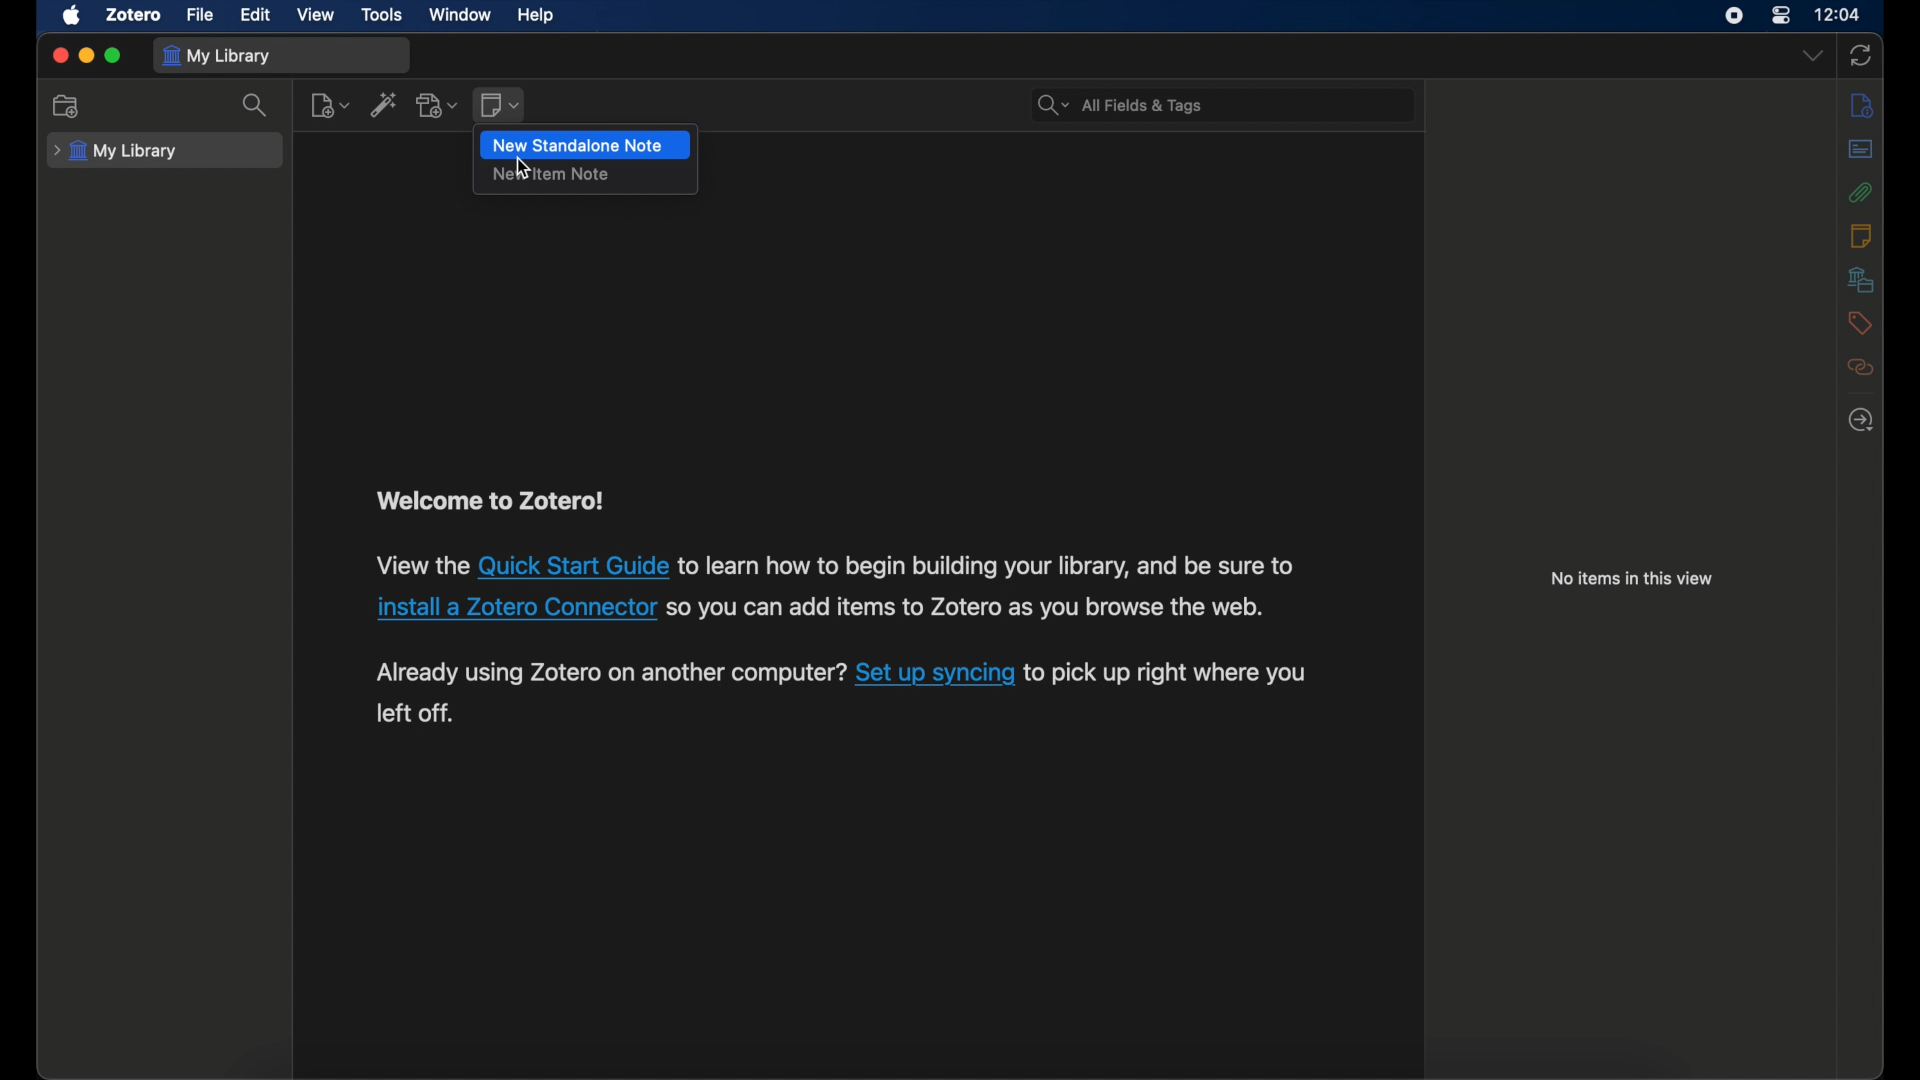 The width and height of the screenshot is (1920, 1080). Describe the element at coordinates (133, 14) in the screenshot. I see `zotero` at that location.